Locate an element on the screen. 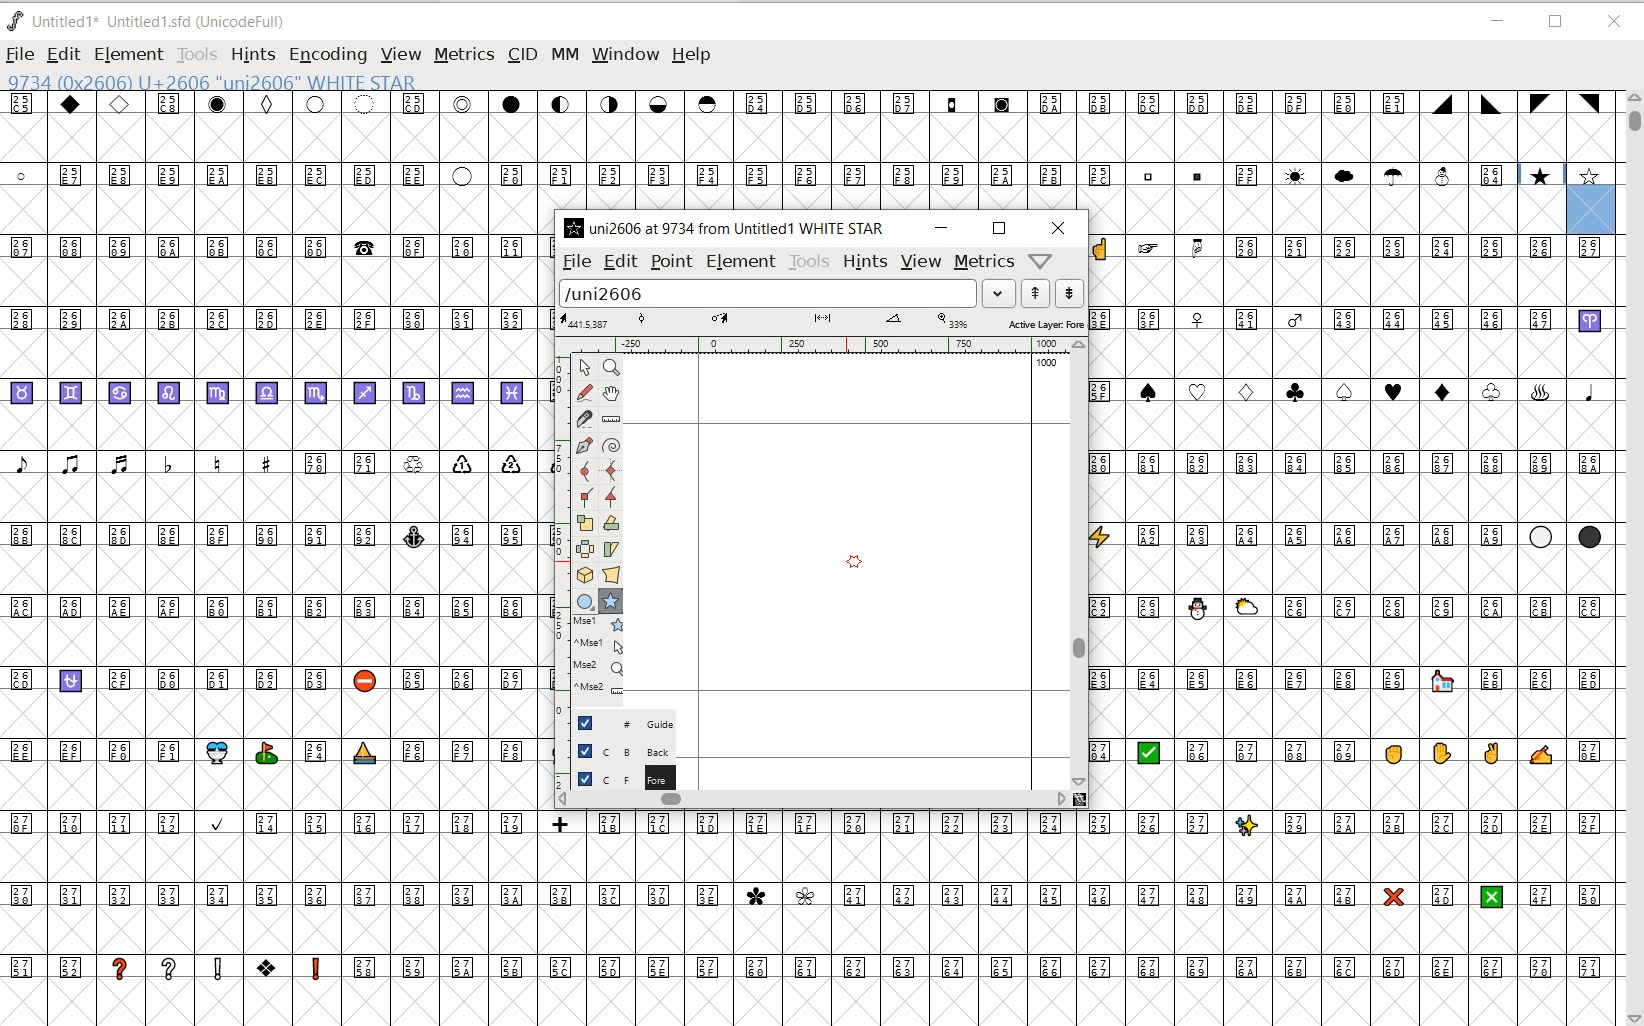 Image resolution: width=1644 pixels, height=1026 pixels. EDIT is located at coordinates (62, 56).